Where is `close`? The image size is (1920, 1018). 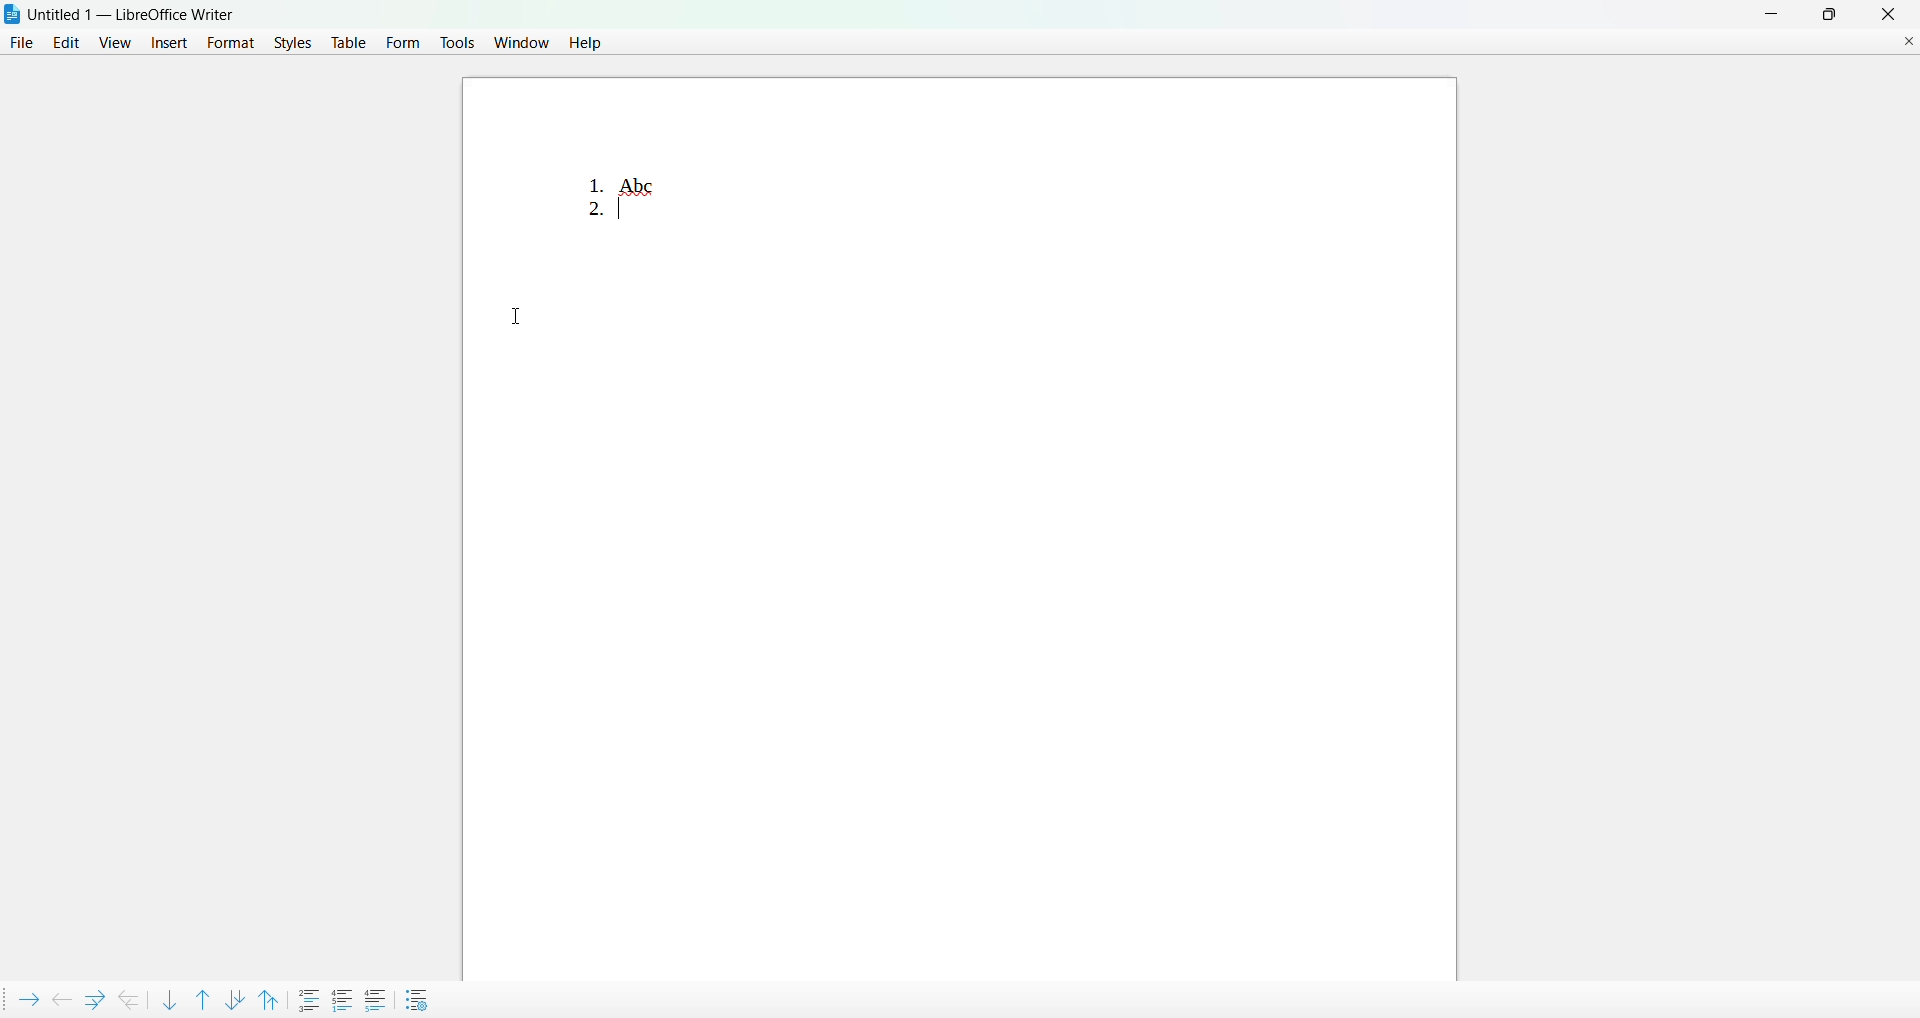
close is located at coordinates (1887, 14).